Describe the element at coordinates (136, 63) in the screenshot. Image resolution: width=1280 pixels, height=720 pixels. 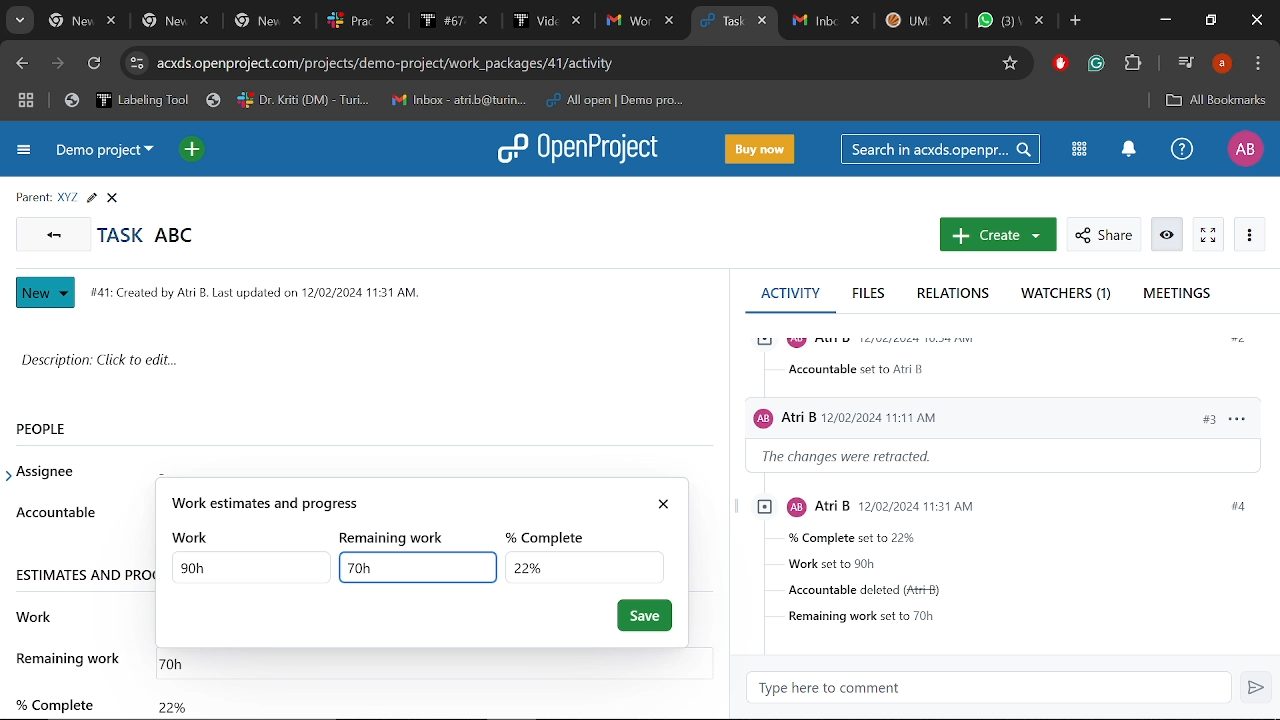
I see `Cite information` at that location.